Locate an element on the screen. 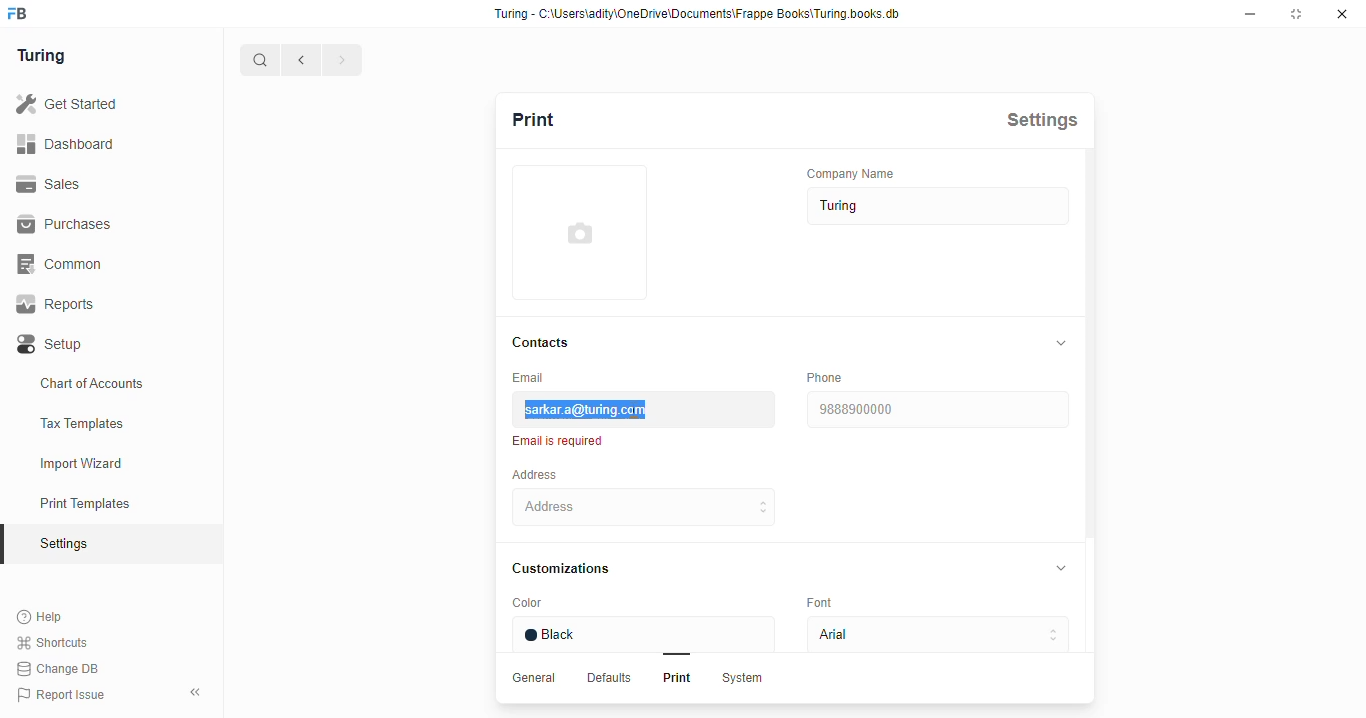 This screenshot has width=1366, height=718. Get Started is located at coordinates (67, 101).